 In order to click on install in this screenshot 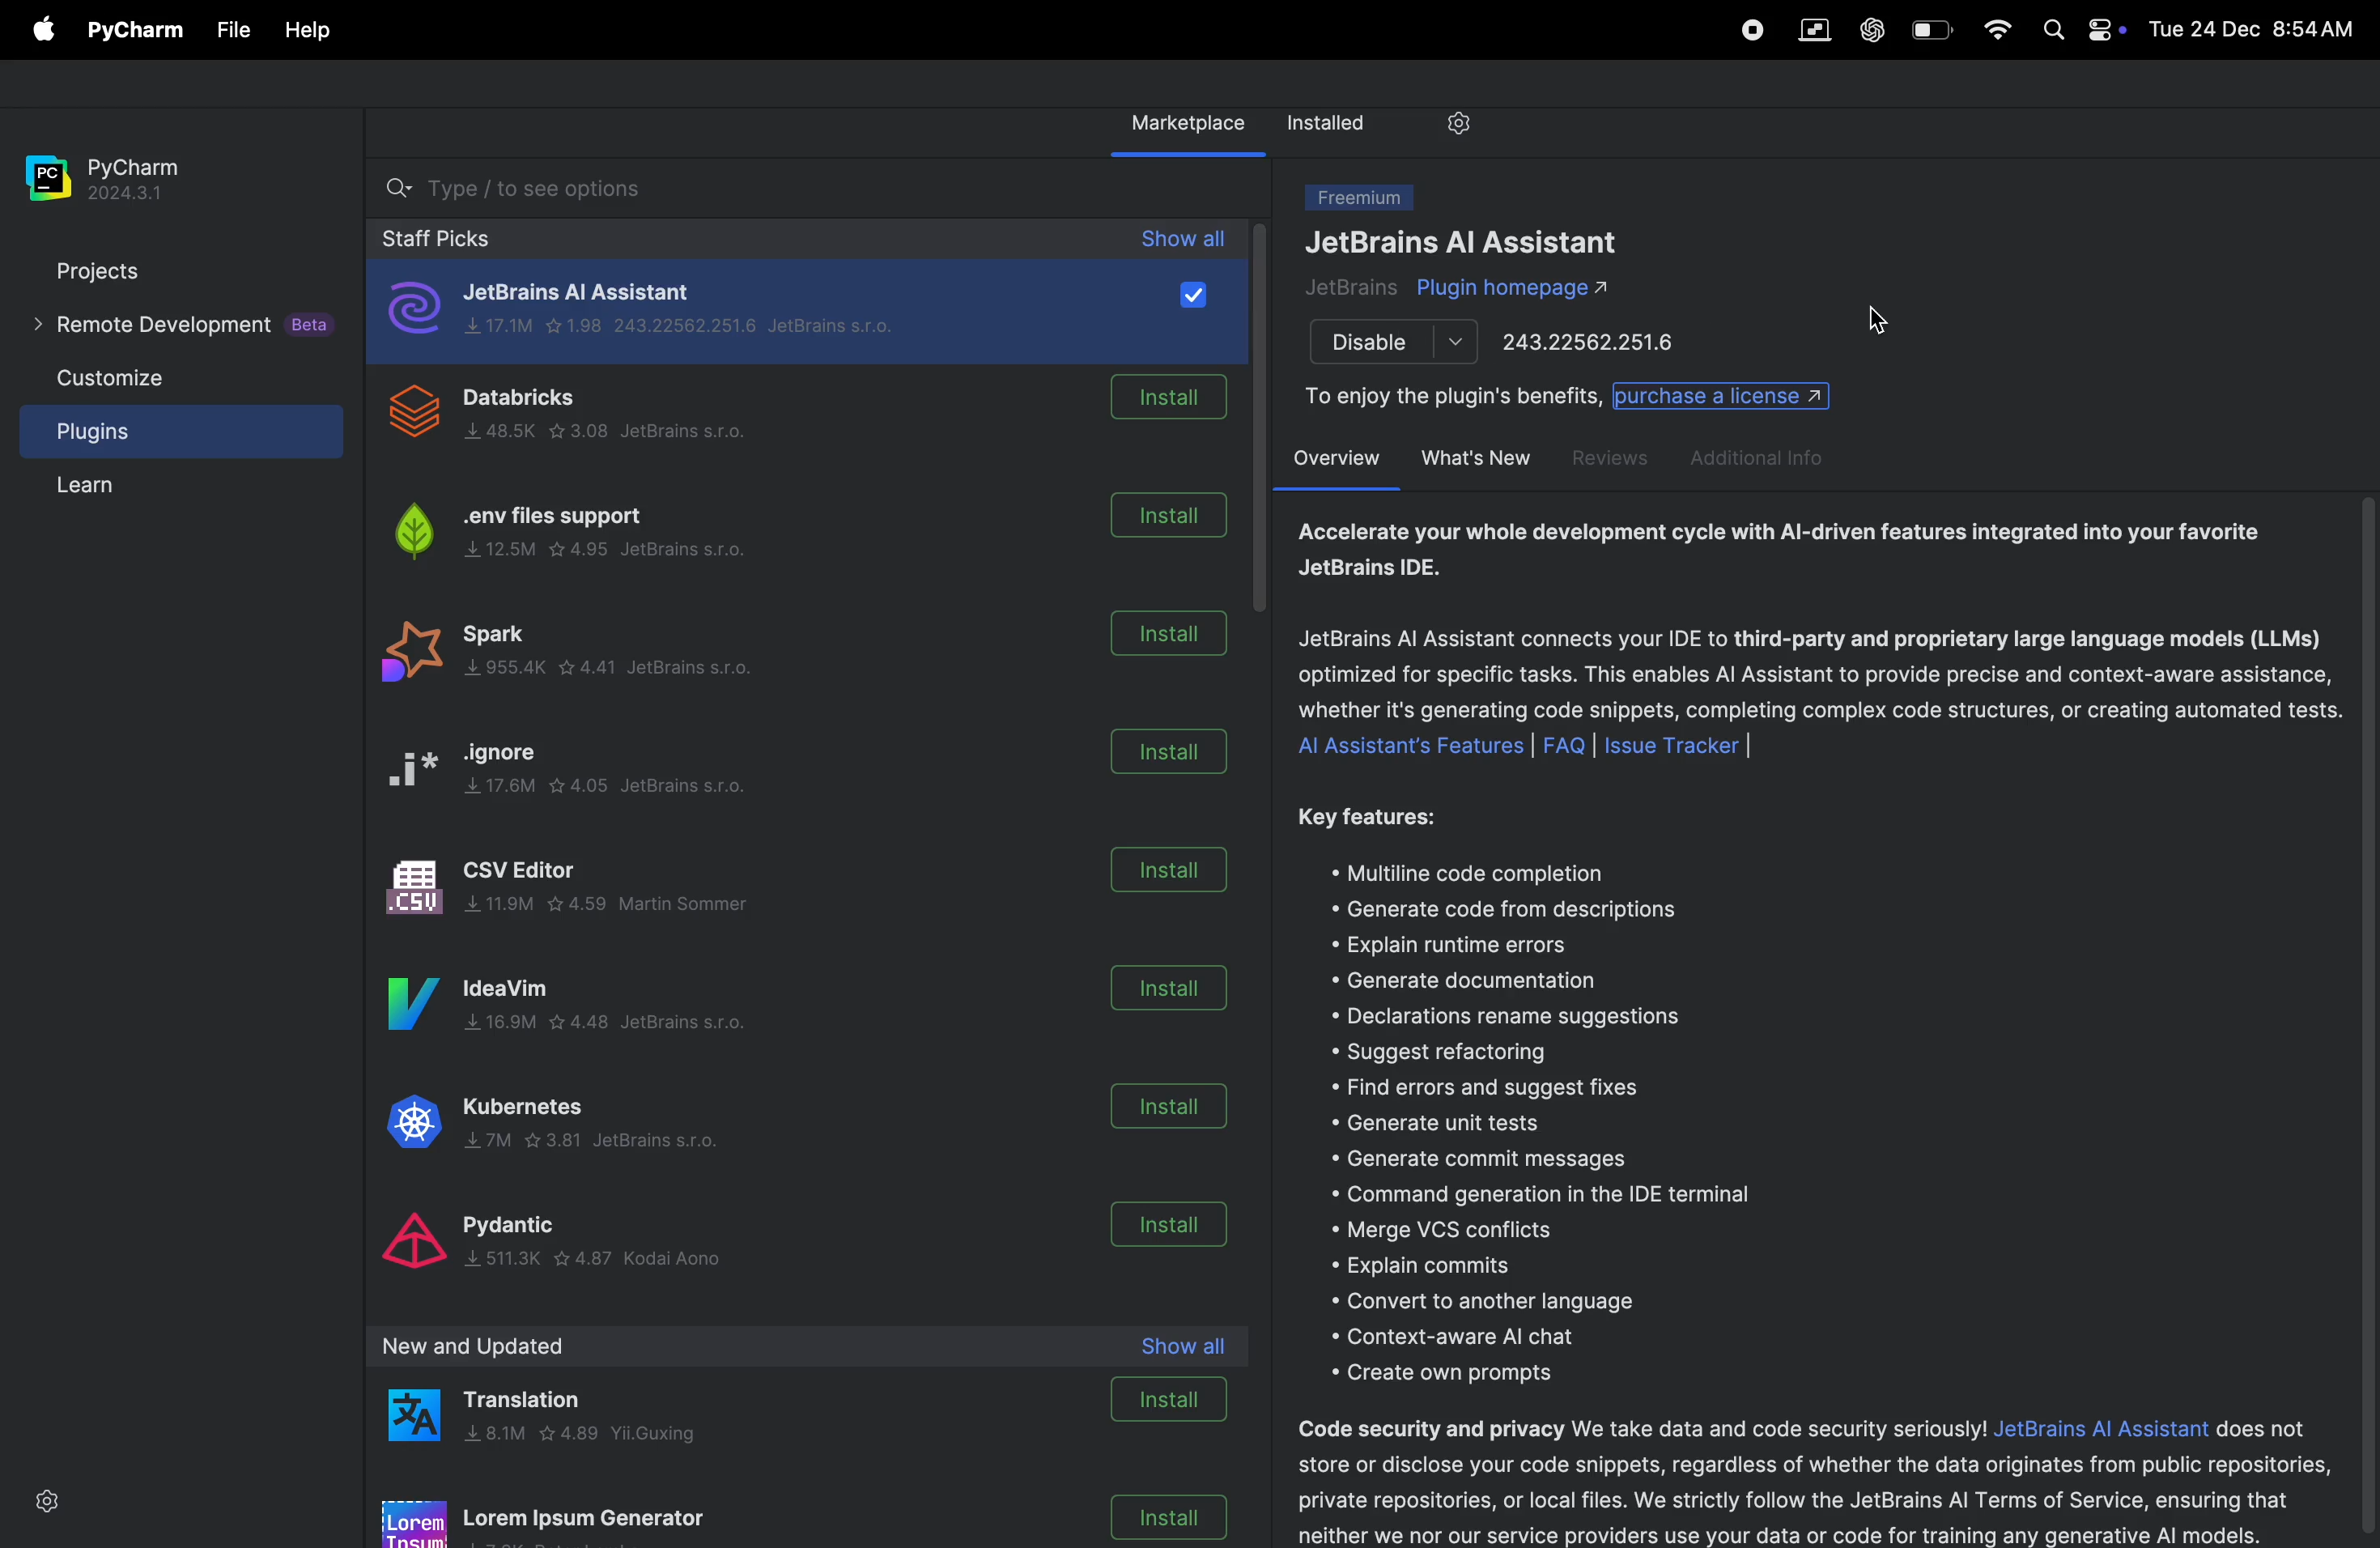, I will do `click(1165, 765)`.